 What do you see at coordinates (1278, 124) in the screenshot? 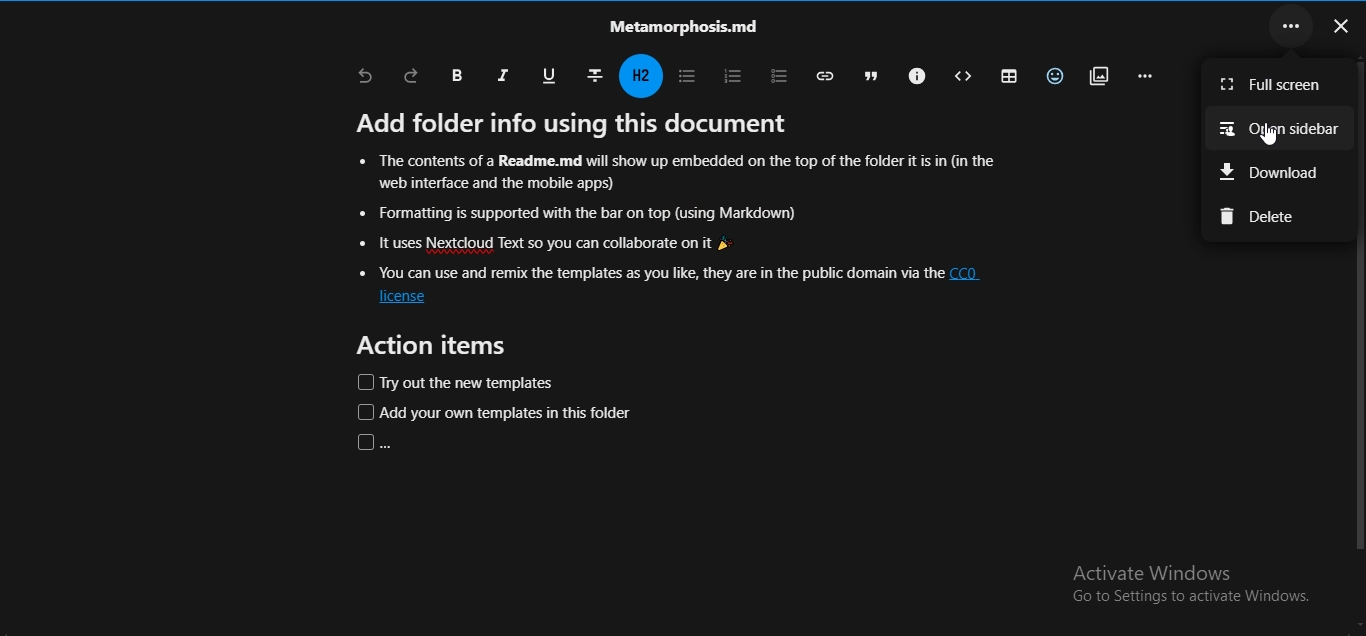
I see `open sidebar` at bounding box center [1278, 124].